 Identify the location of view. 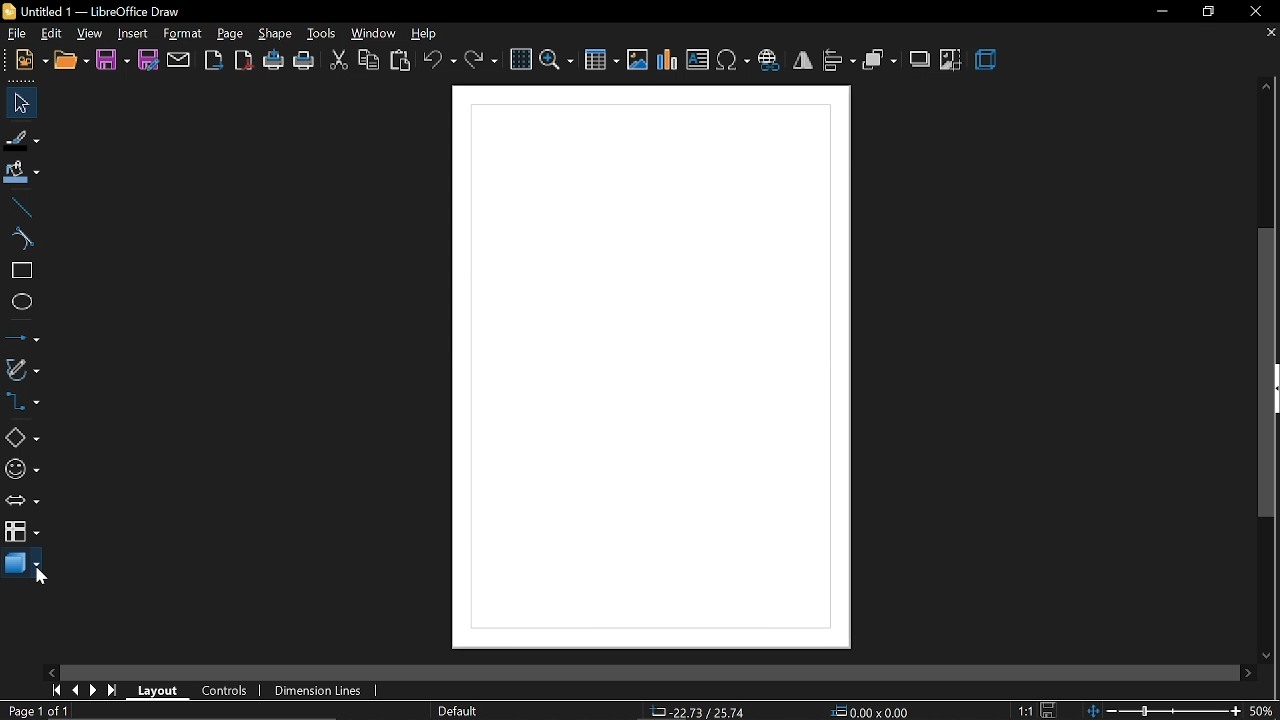
(91, 34).